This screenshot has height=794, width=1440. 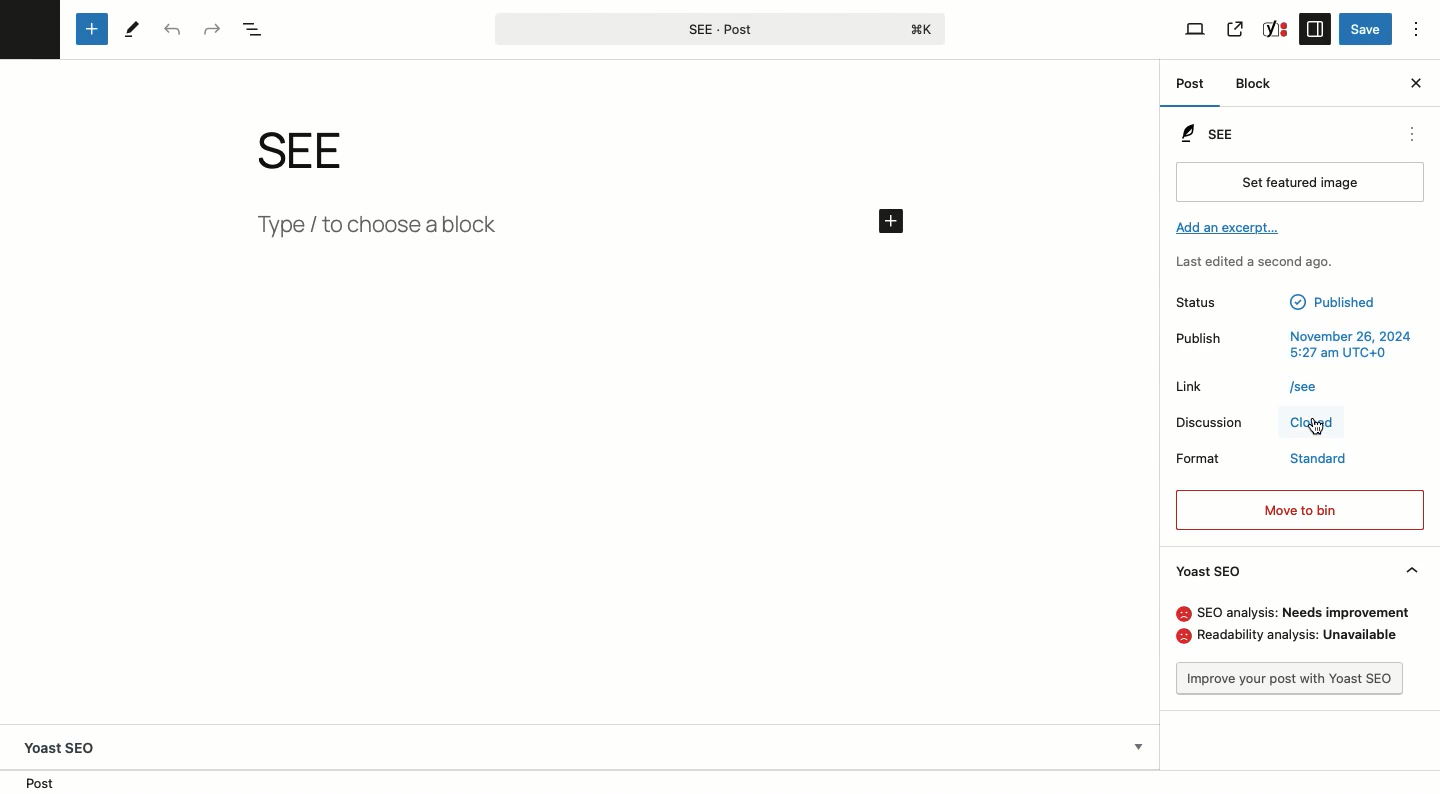 What do you see at coordinates (584, 230) in the screenshot?
I see `type/Add new block` at bounding box center [584, 230].